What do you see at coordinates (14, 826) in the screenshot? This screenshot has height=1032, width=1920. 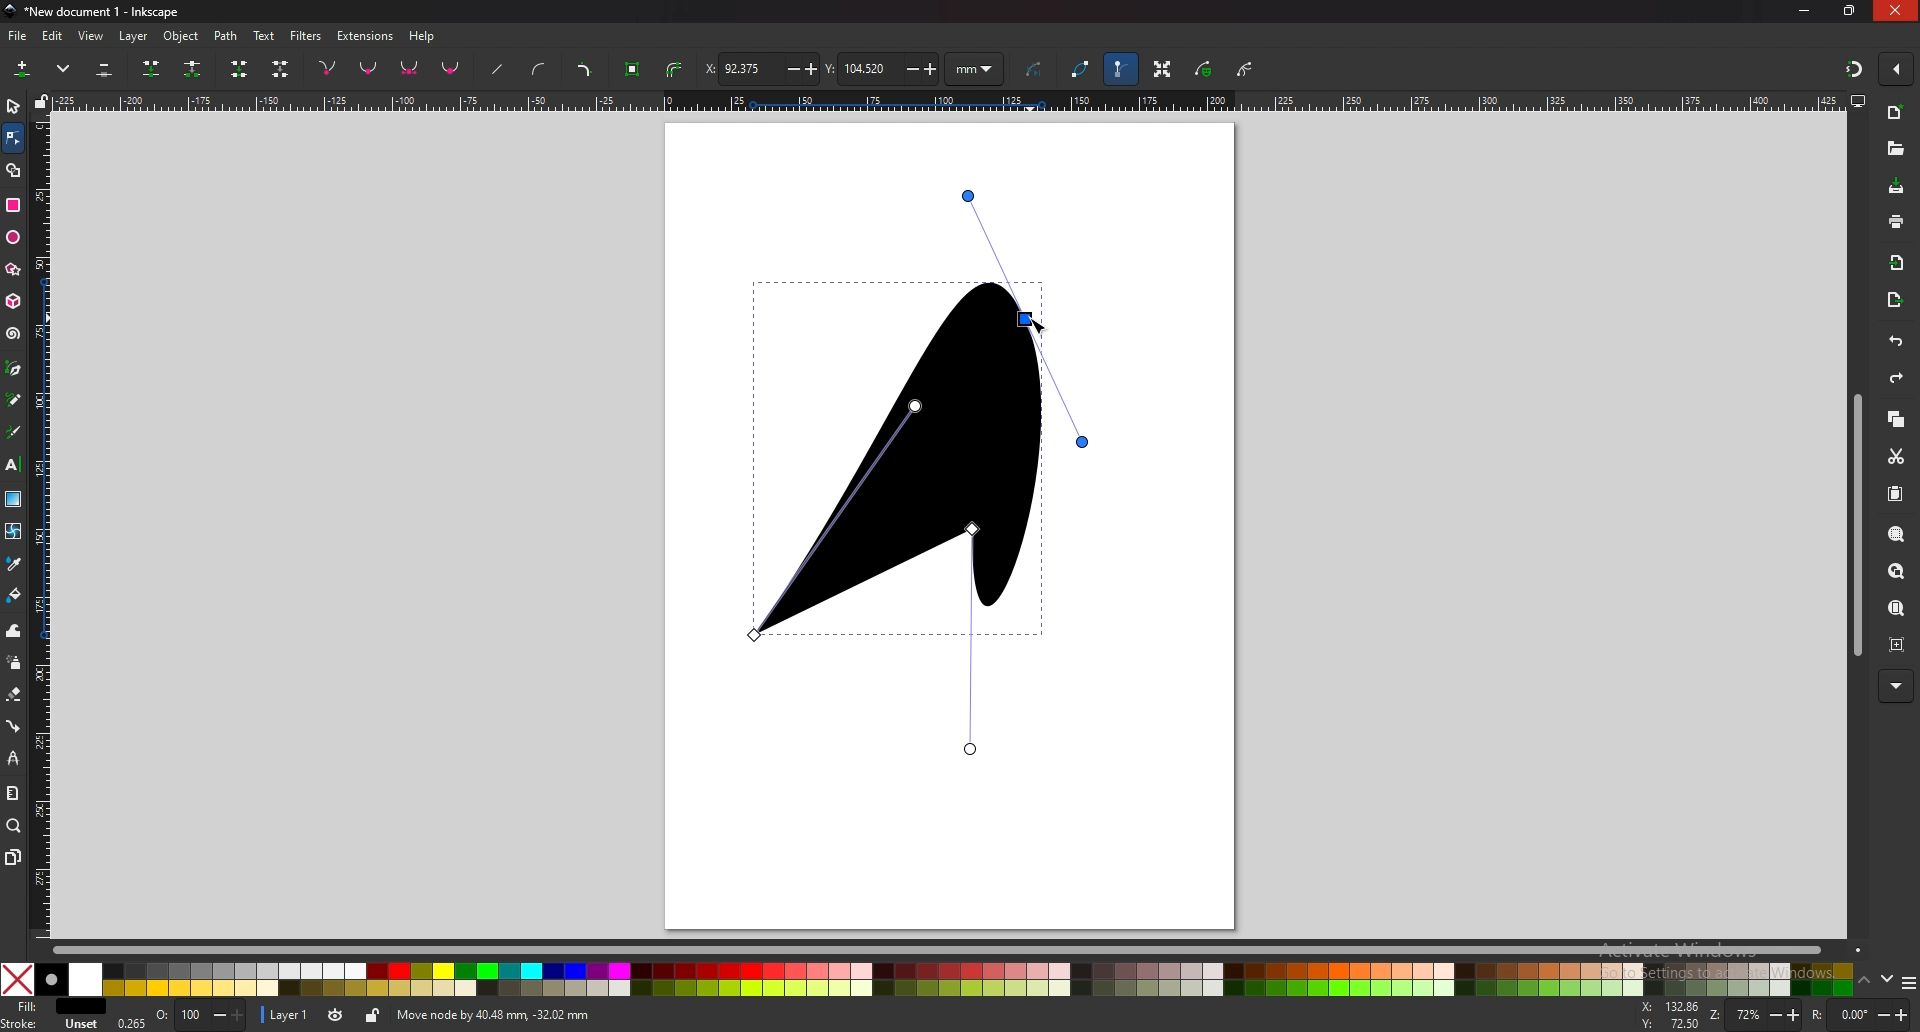 I see `zoom` at bounding box center [14, 826].